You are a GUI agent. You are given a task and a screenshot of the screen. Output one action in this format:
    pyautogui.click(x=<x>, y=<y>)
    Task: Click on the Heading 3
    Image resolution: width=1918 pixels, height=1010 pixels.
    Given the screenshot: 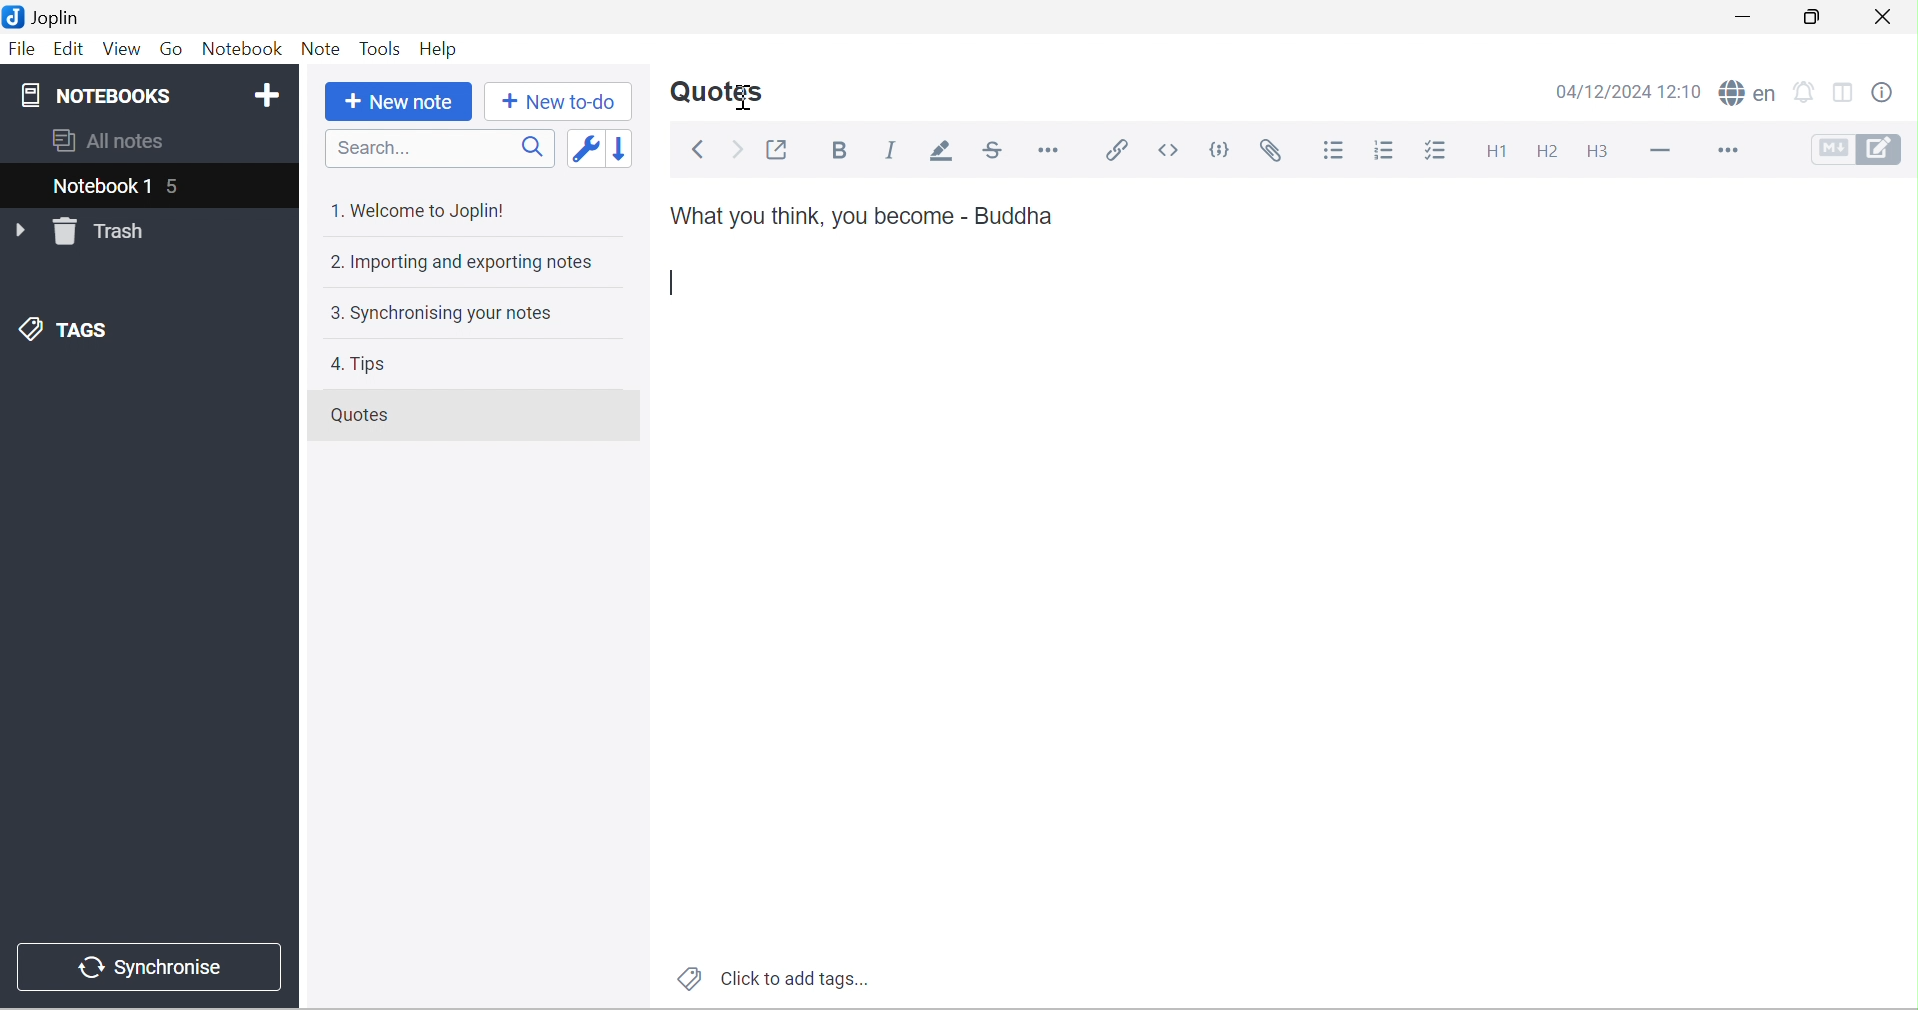 What is the action you would take?
    pyautogui.click(x=1595, y=152)
    